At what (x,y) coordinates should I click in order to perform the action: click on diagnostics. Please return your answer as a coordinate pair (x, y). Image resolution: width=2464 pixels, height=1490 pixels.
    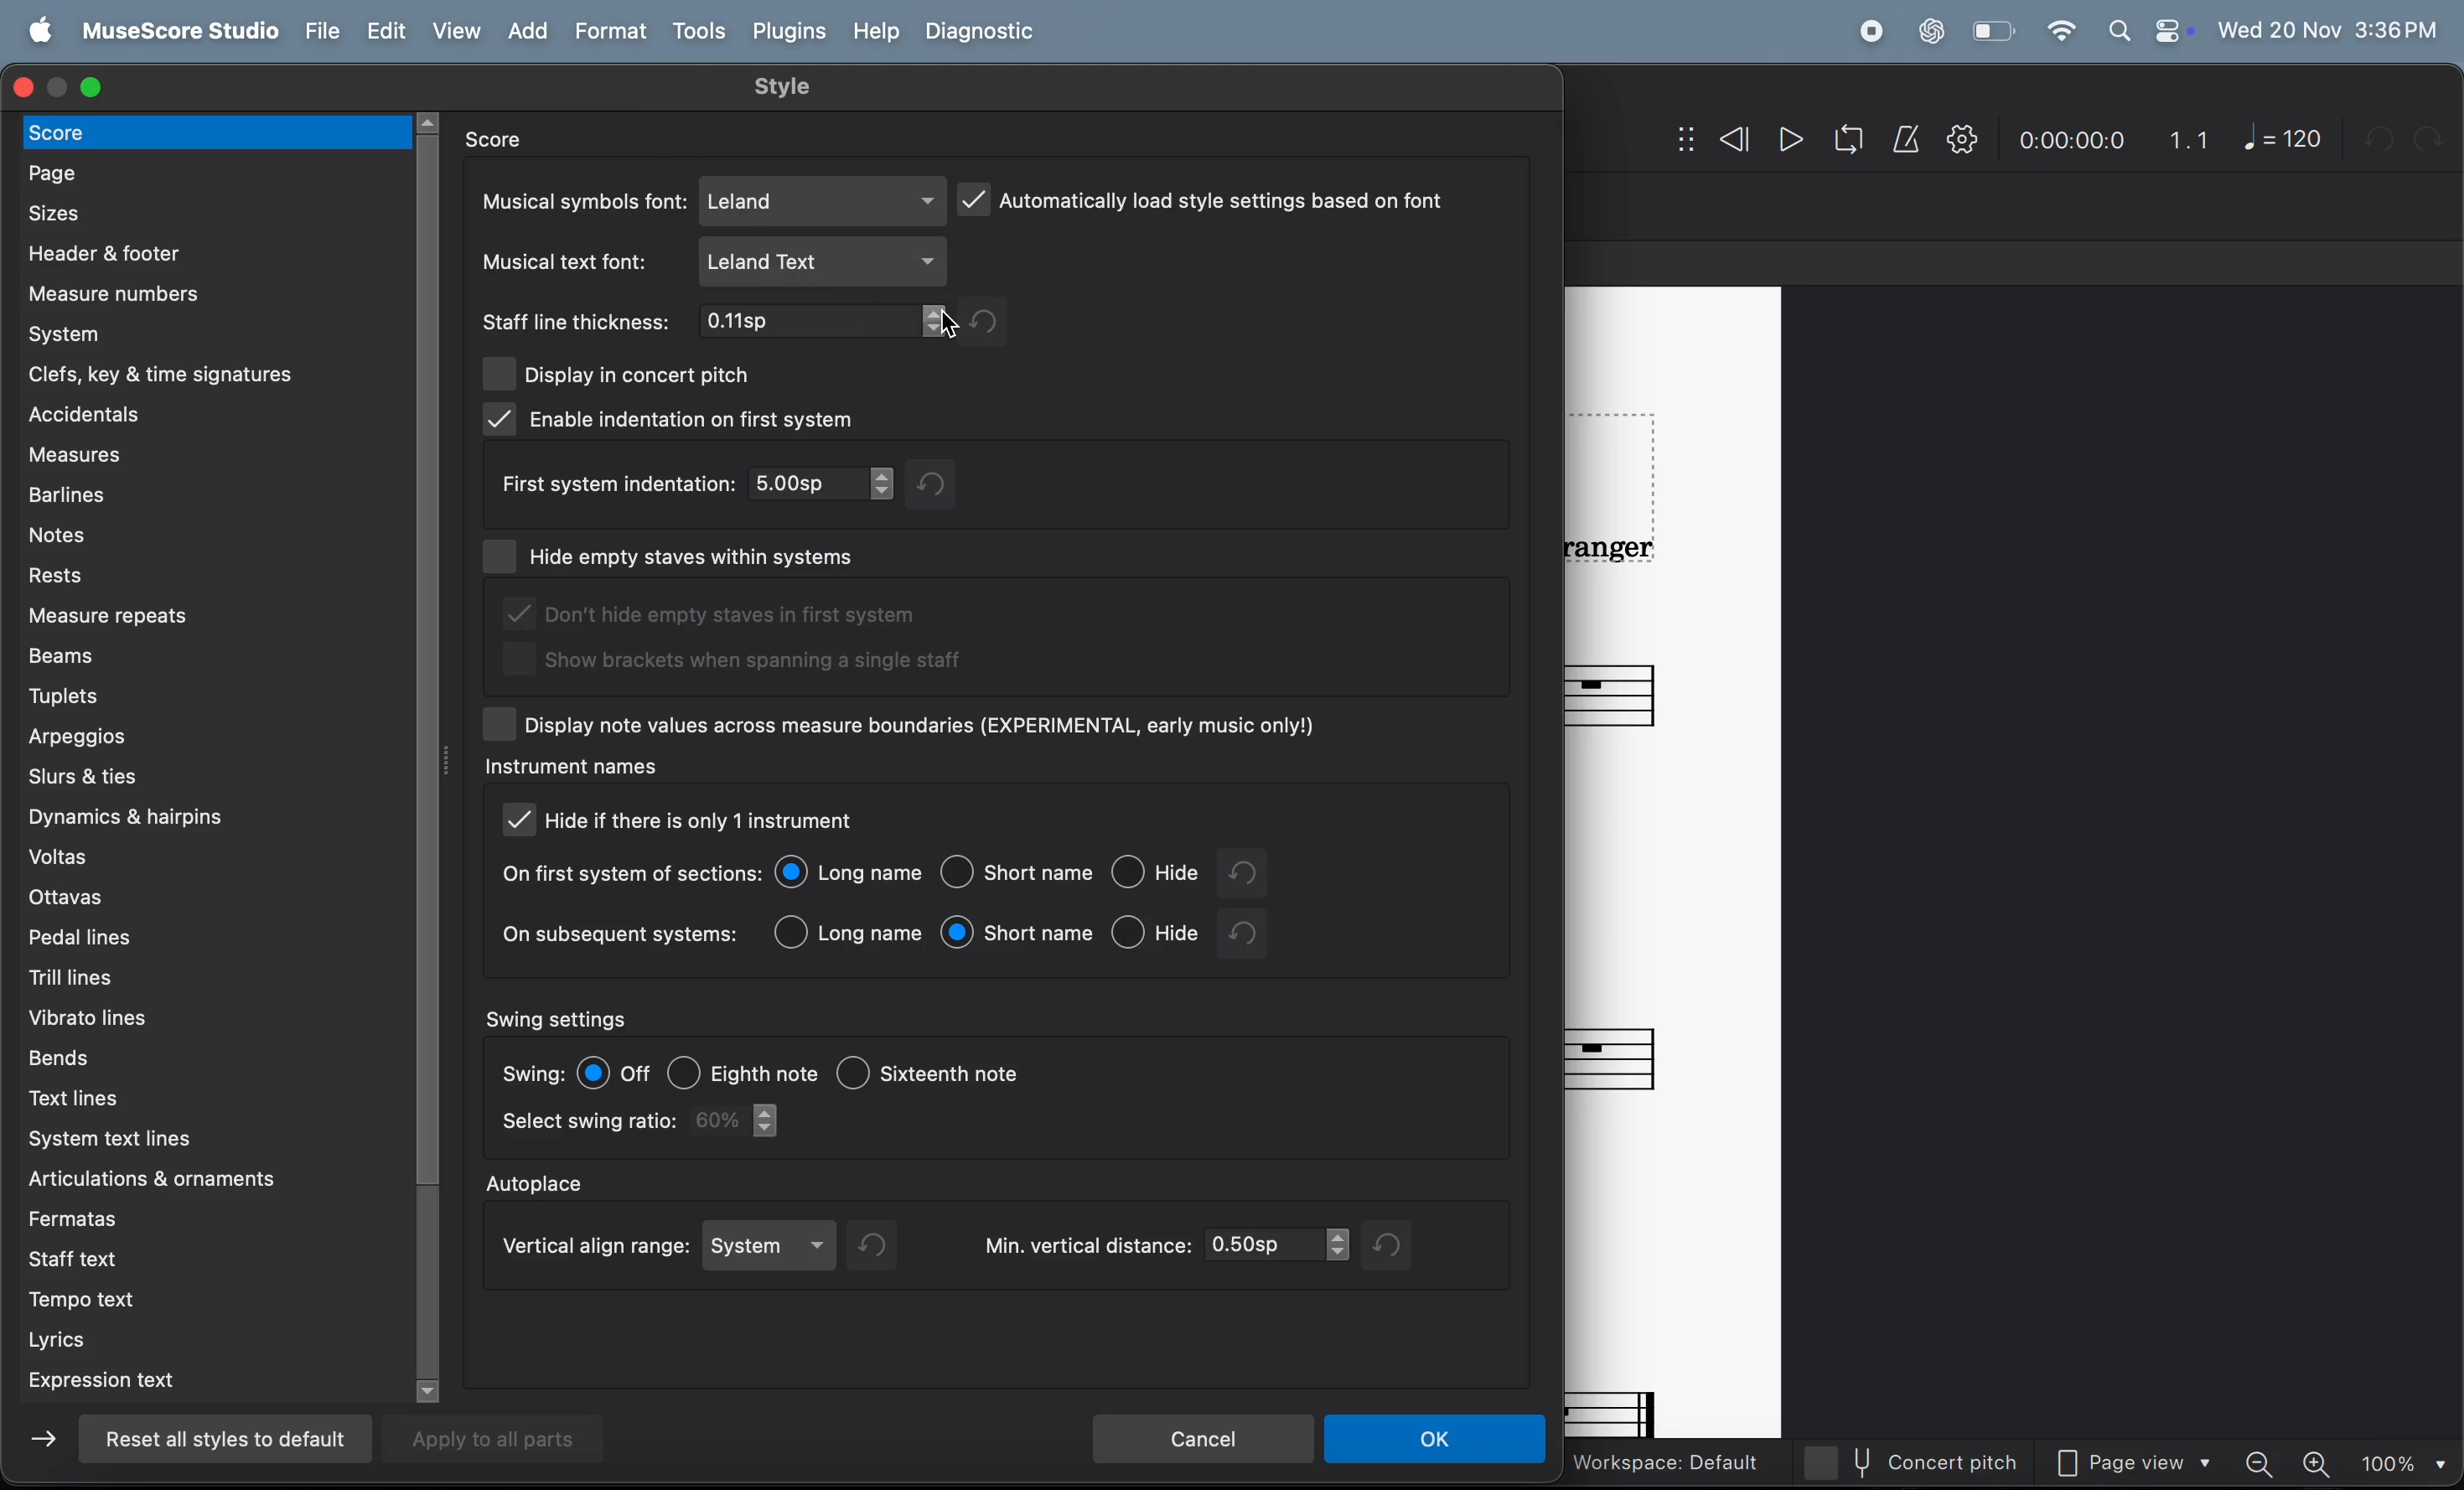
    Looking at the image, I should click on (985, 33).